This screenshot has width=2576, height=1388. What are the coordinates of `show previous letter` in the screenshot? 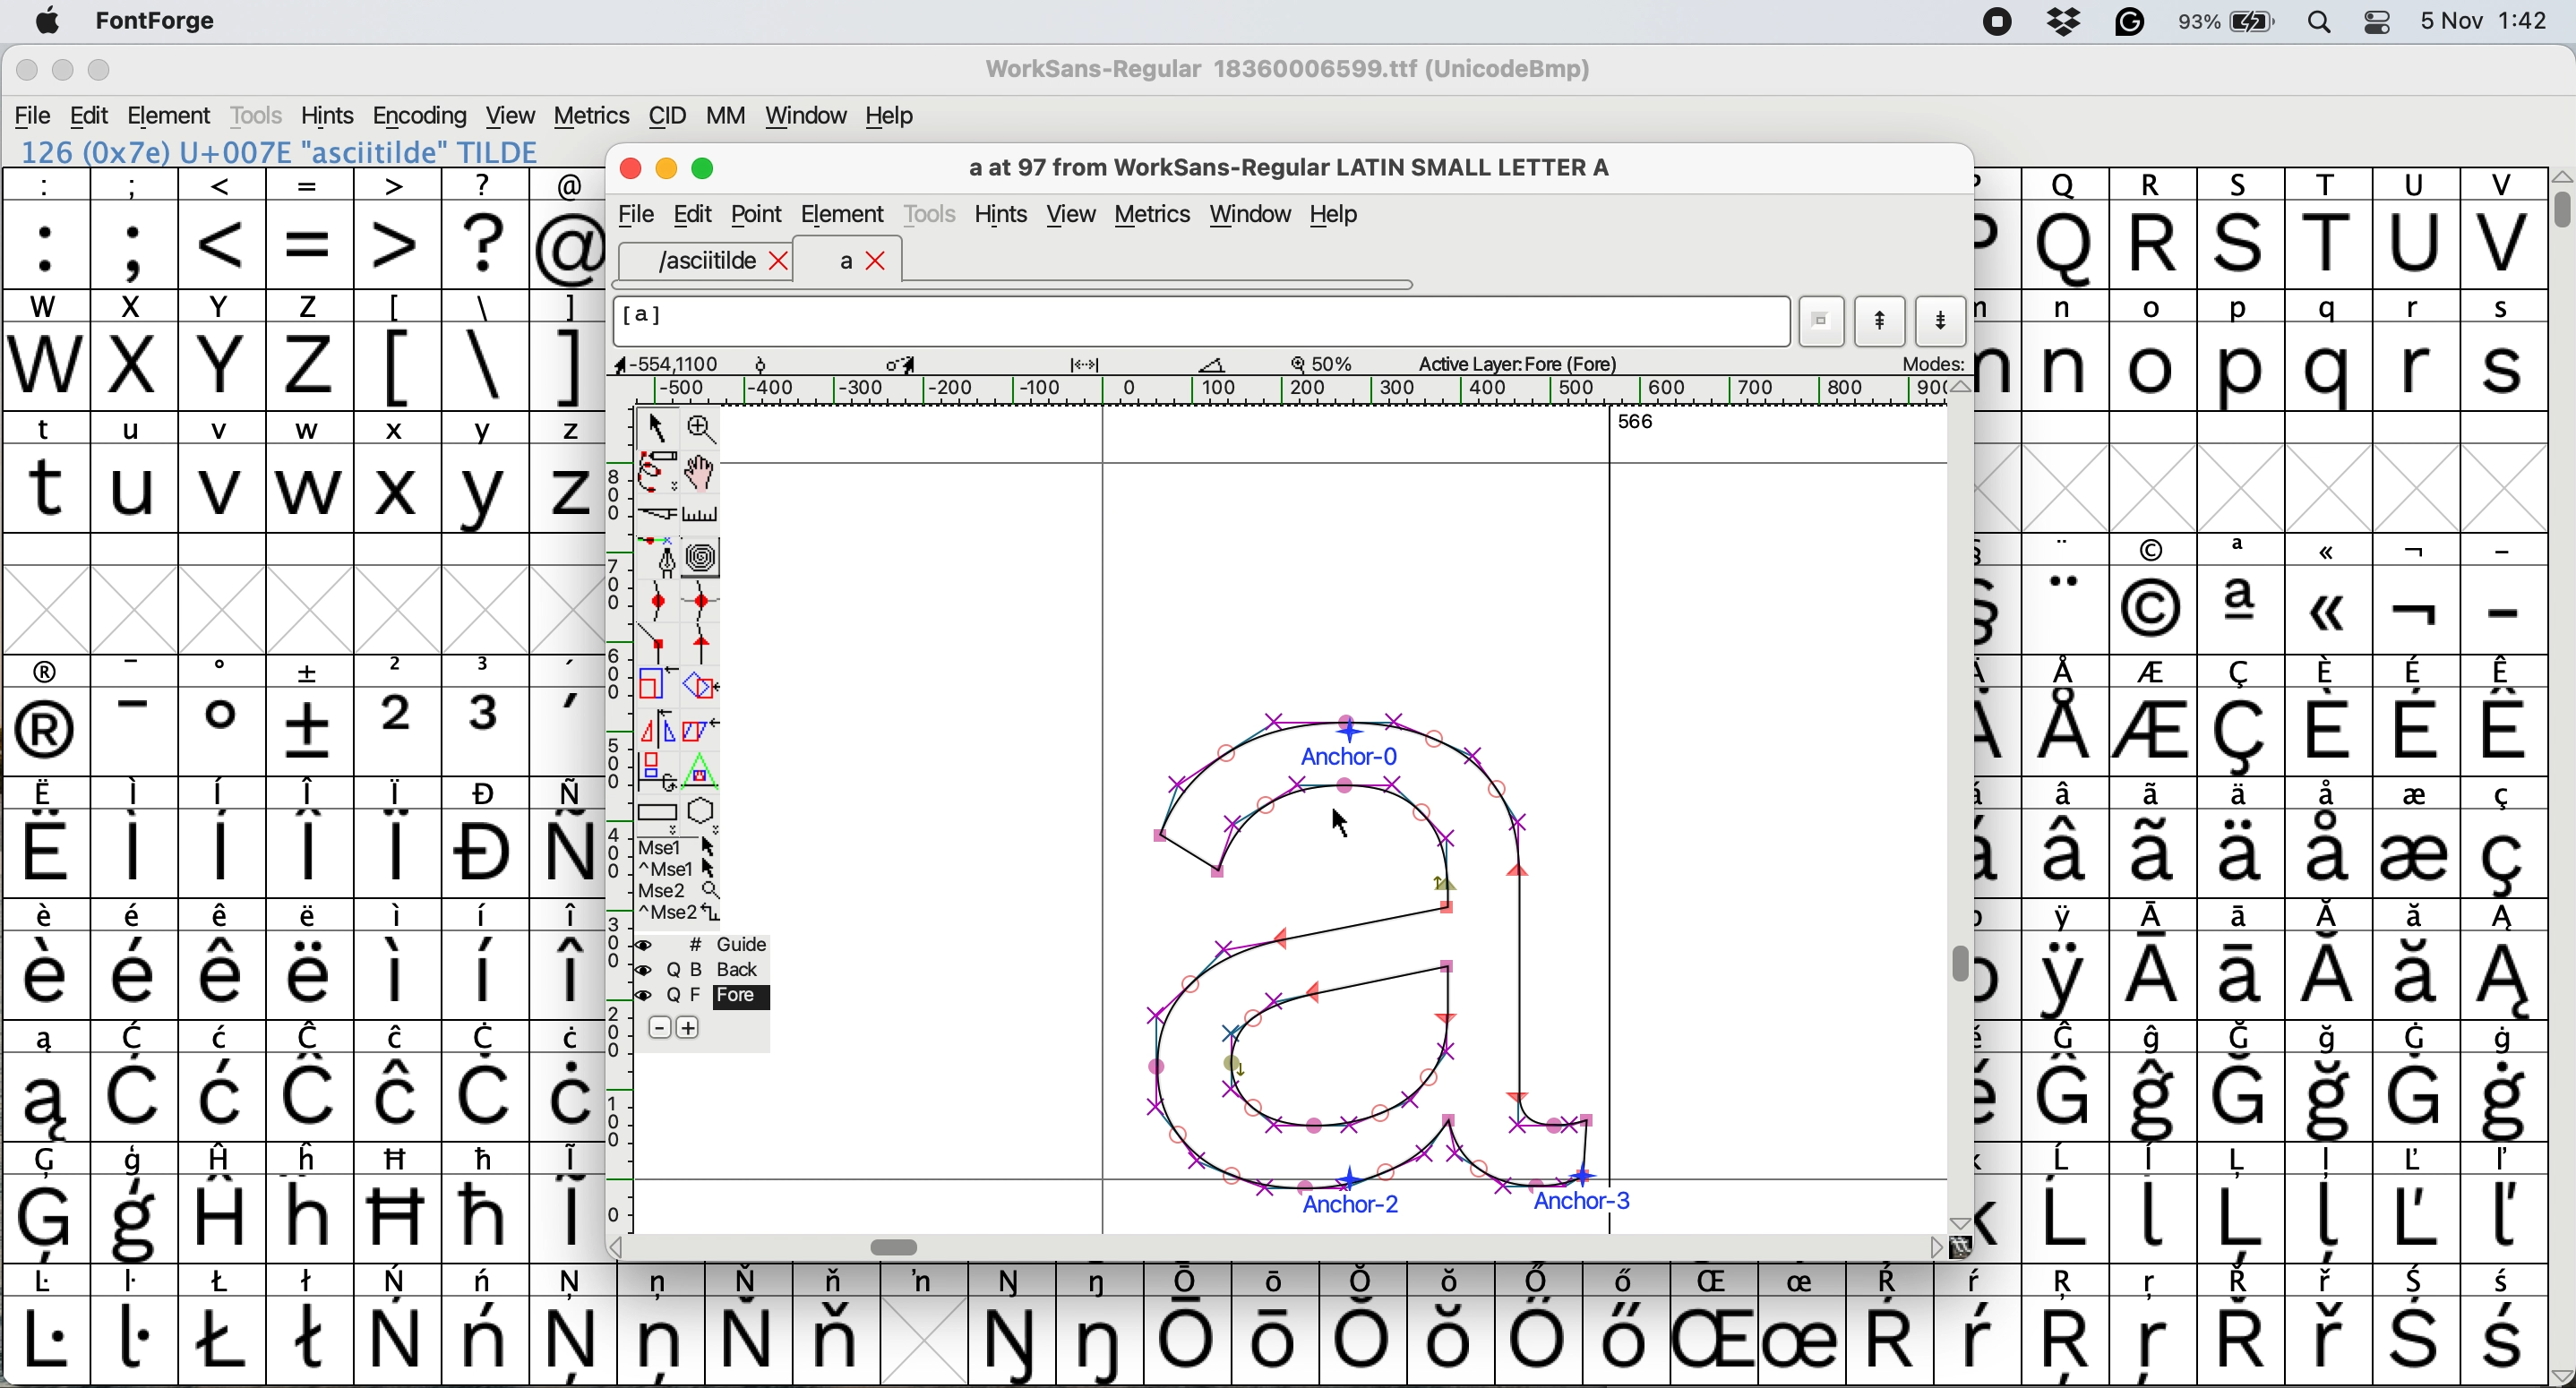 It's located at (1881, 321).